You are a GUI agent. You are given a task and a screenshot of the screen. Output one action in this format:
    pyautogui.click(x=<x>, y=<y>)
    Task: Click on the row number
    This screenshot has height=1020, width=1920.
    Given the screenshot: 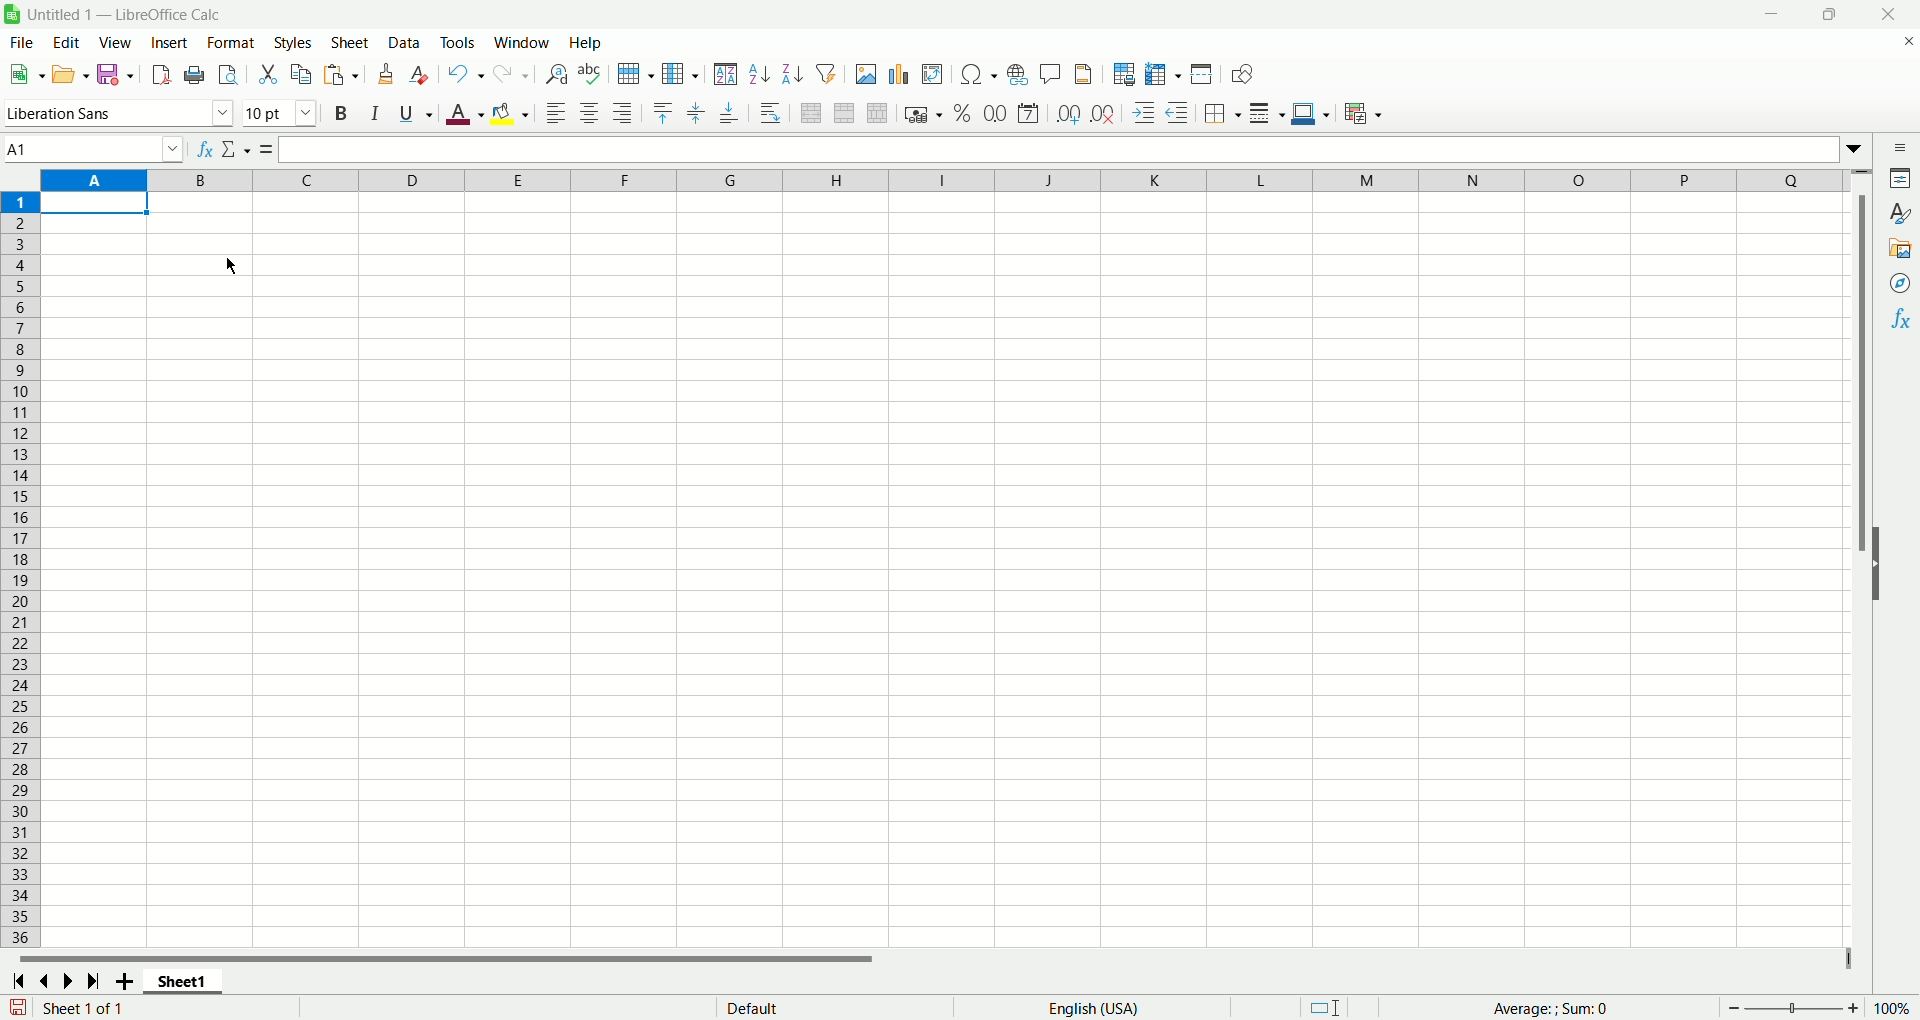 What is the action you would take?
    pyautogui.click(x=22, y=570)
    